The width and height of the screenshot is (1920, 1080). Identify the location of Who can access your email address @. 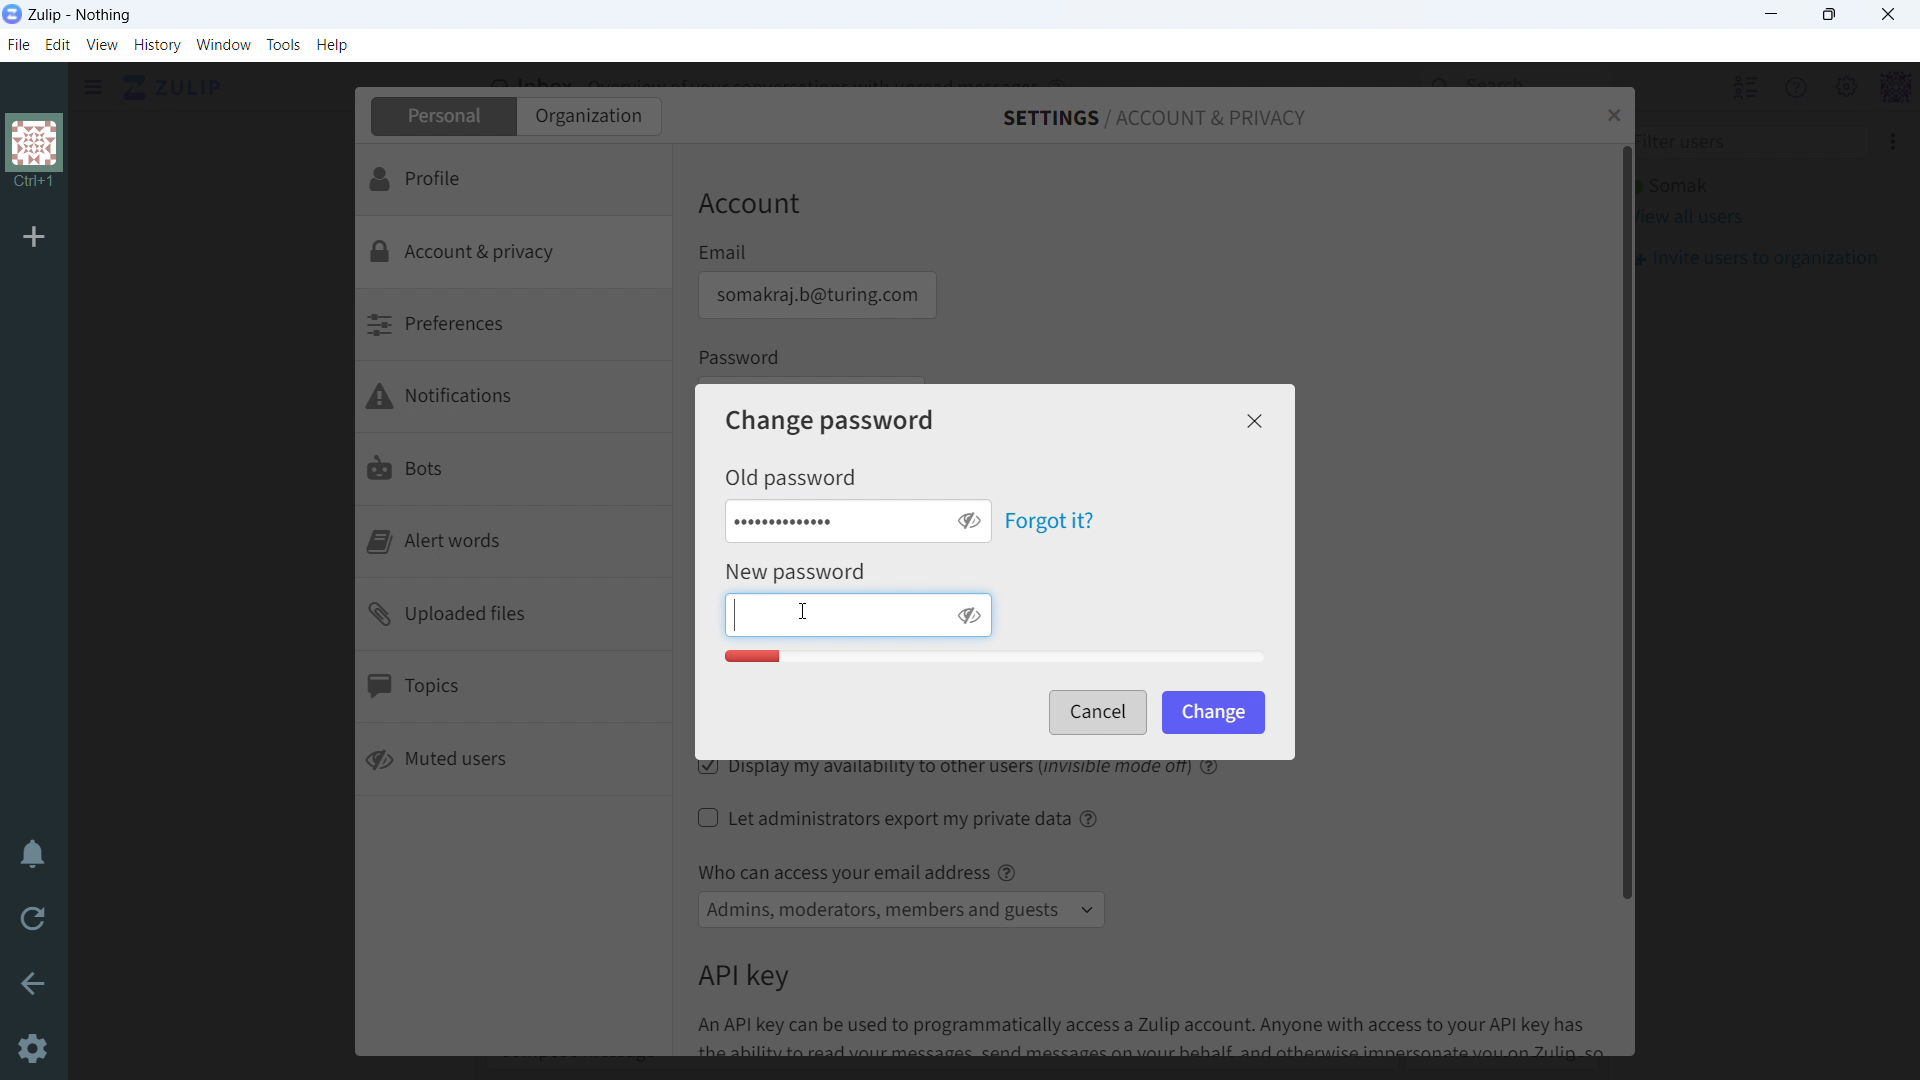
(856, 872).